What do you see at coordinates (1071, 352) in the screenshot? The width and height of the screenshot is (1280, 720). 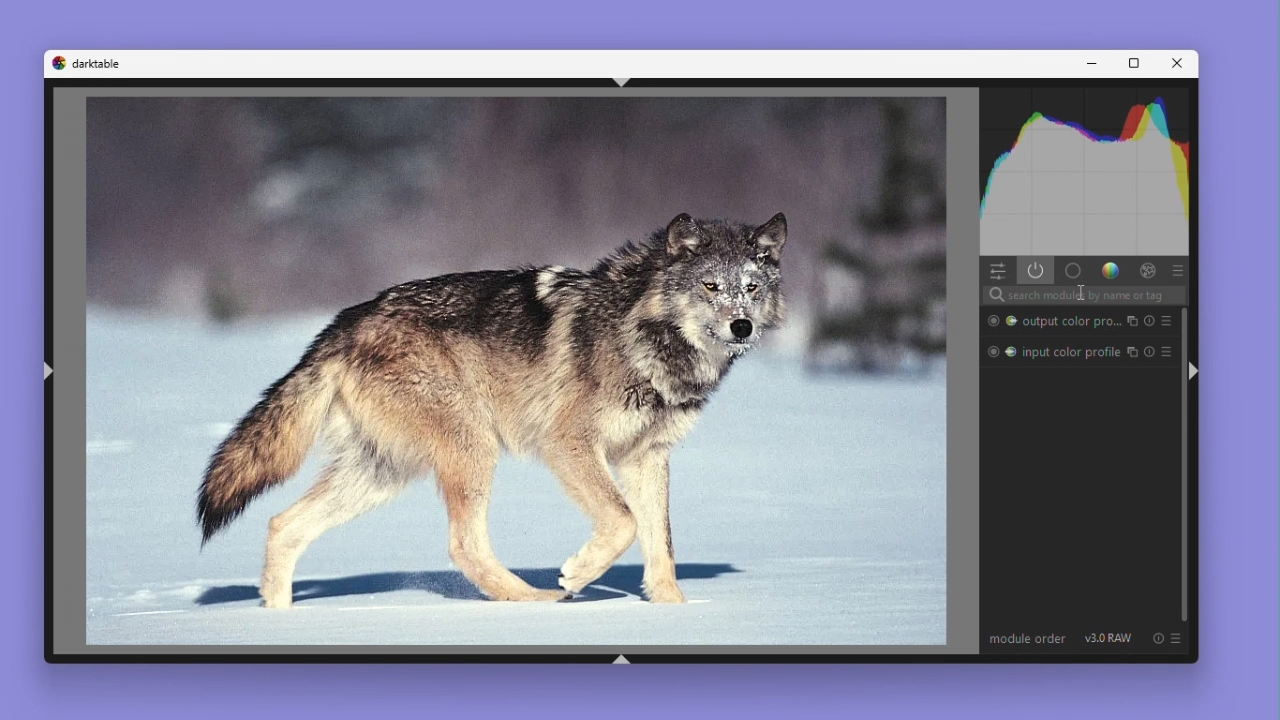 I see `input color profile` at bounding box center [1071, 352].